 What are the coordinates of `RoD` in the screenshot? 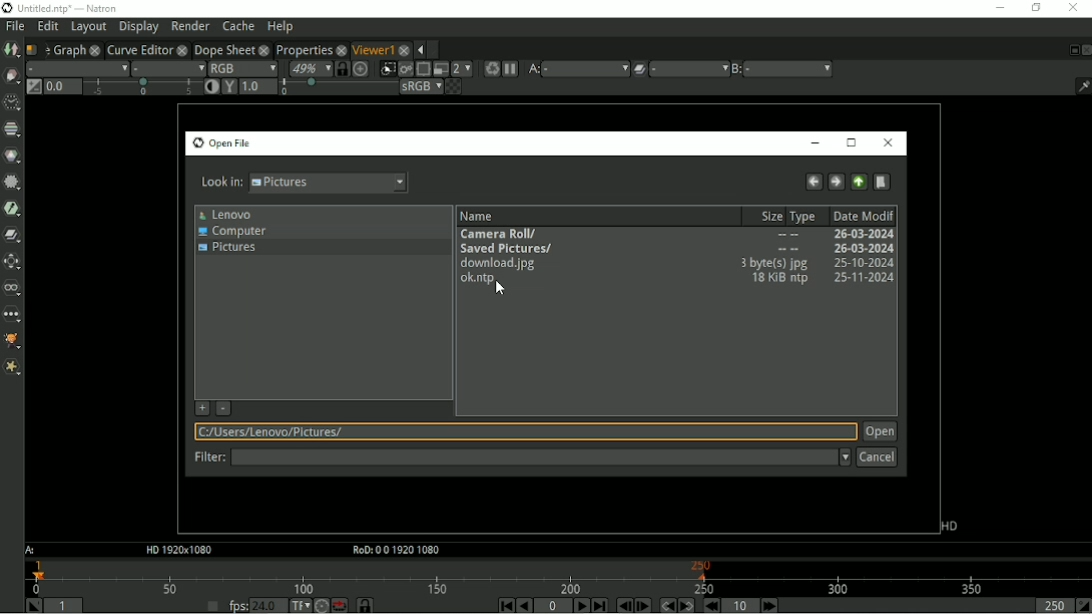 It's located at (393, 551).